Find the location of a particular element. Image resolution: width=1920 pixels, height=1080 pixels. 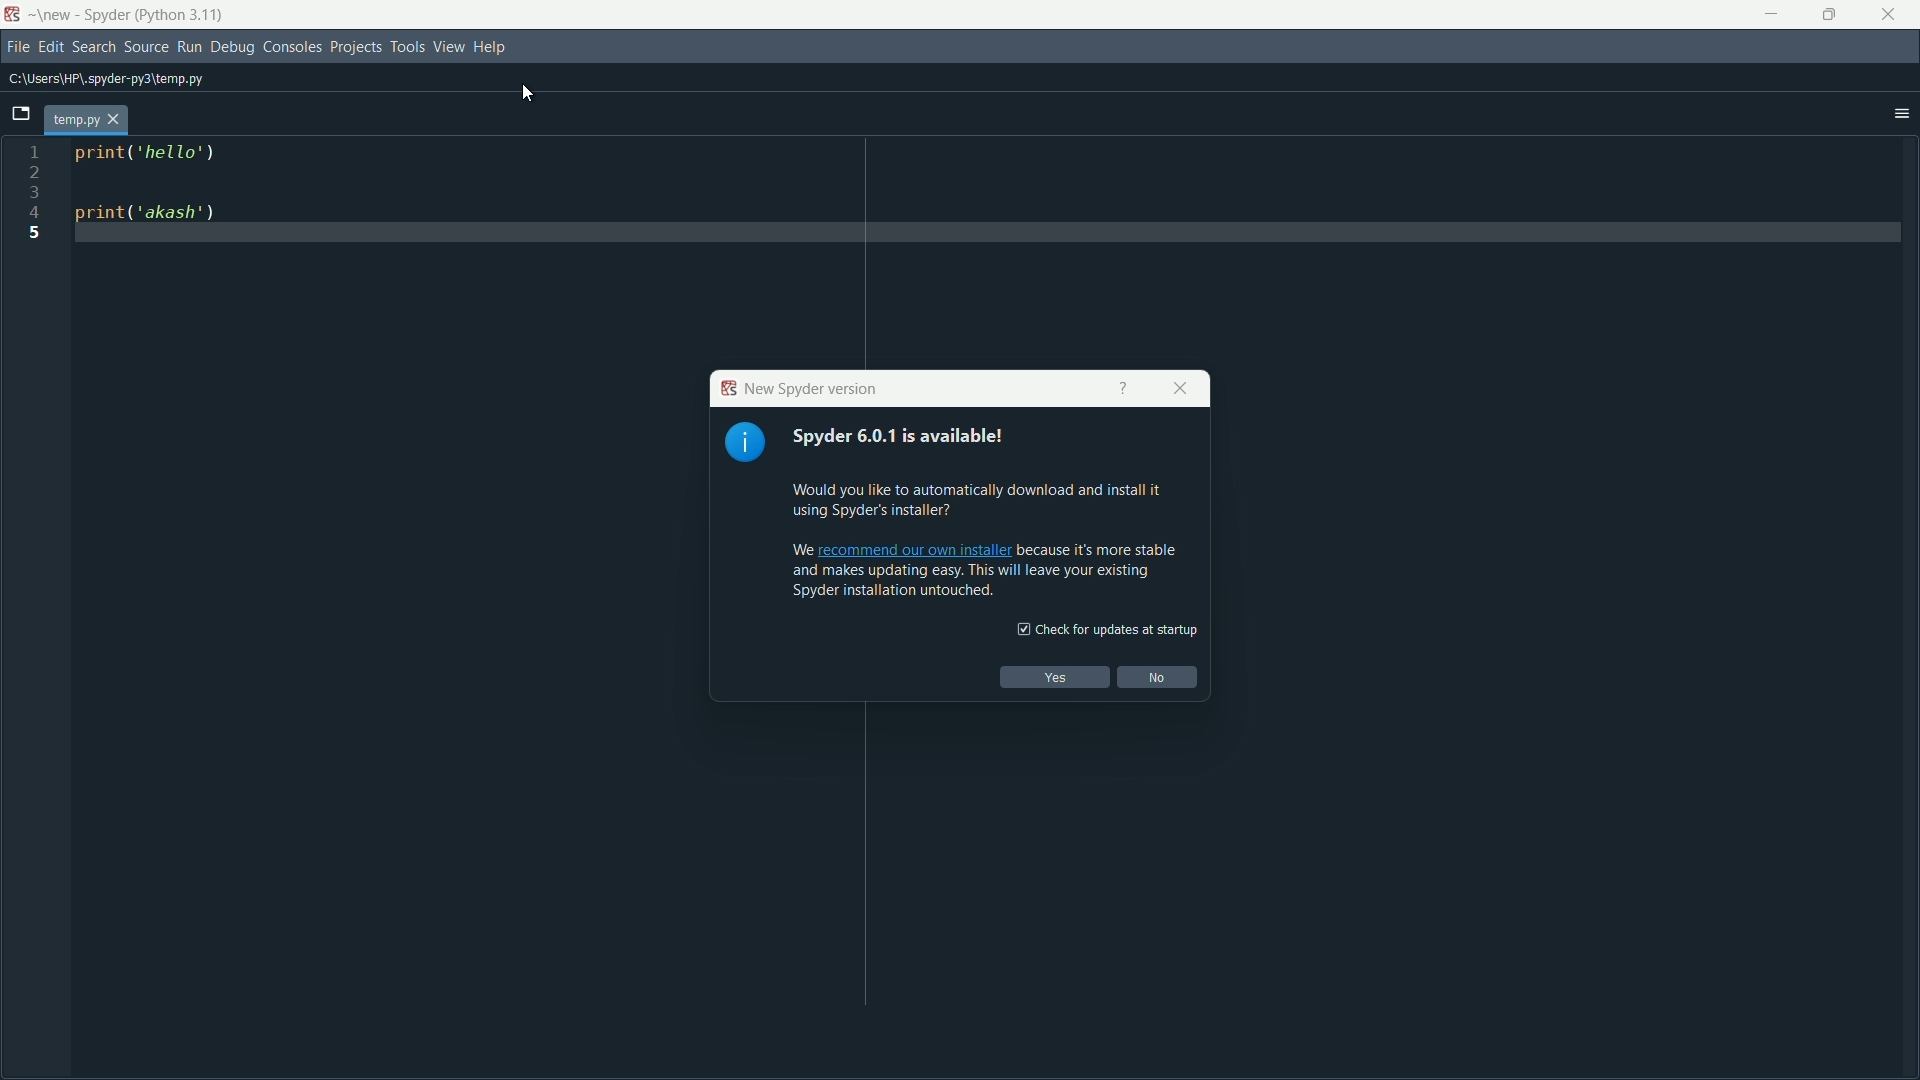

python 3.11 is located at coordinates (183, 15).